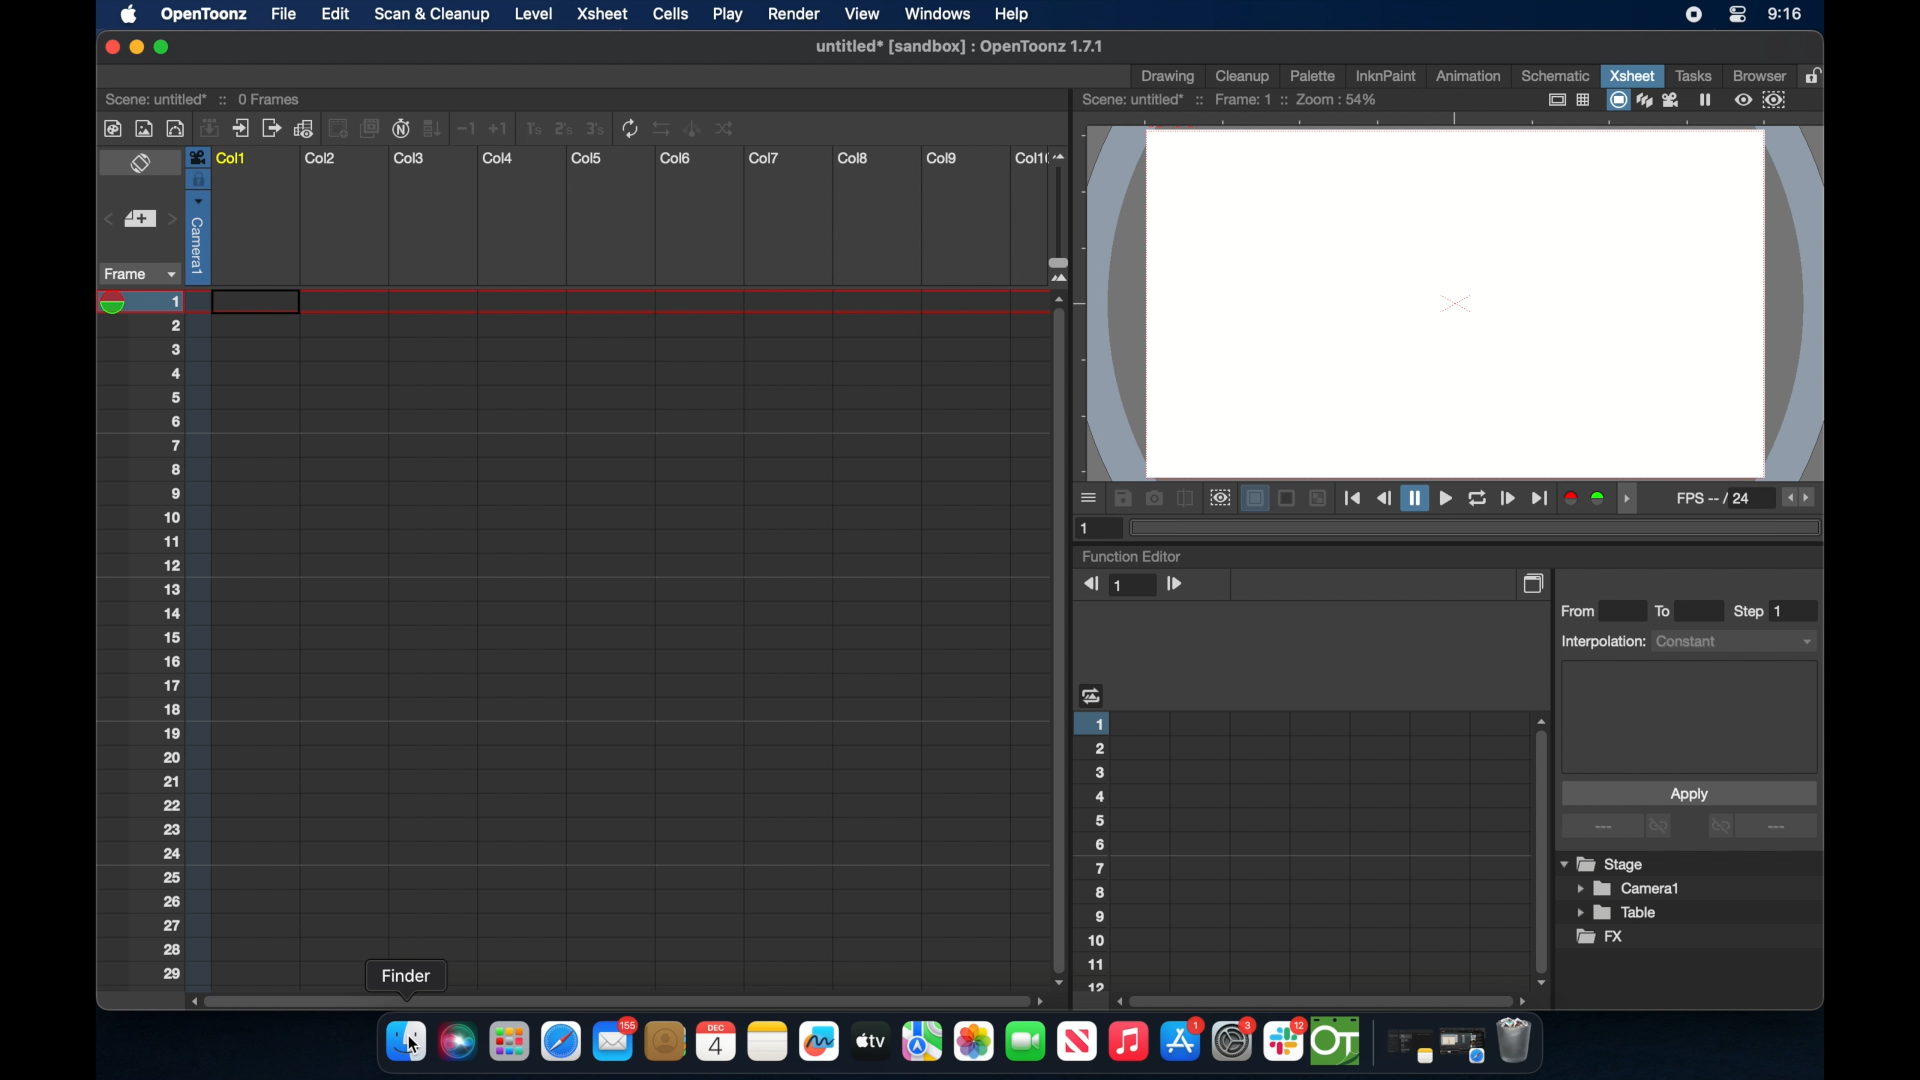 This screenshot has height=1080, width=1920. Describe the element at coordinates (205, 97) in the screenshot. I see `scene` at that location.